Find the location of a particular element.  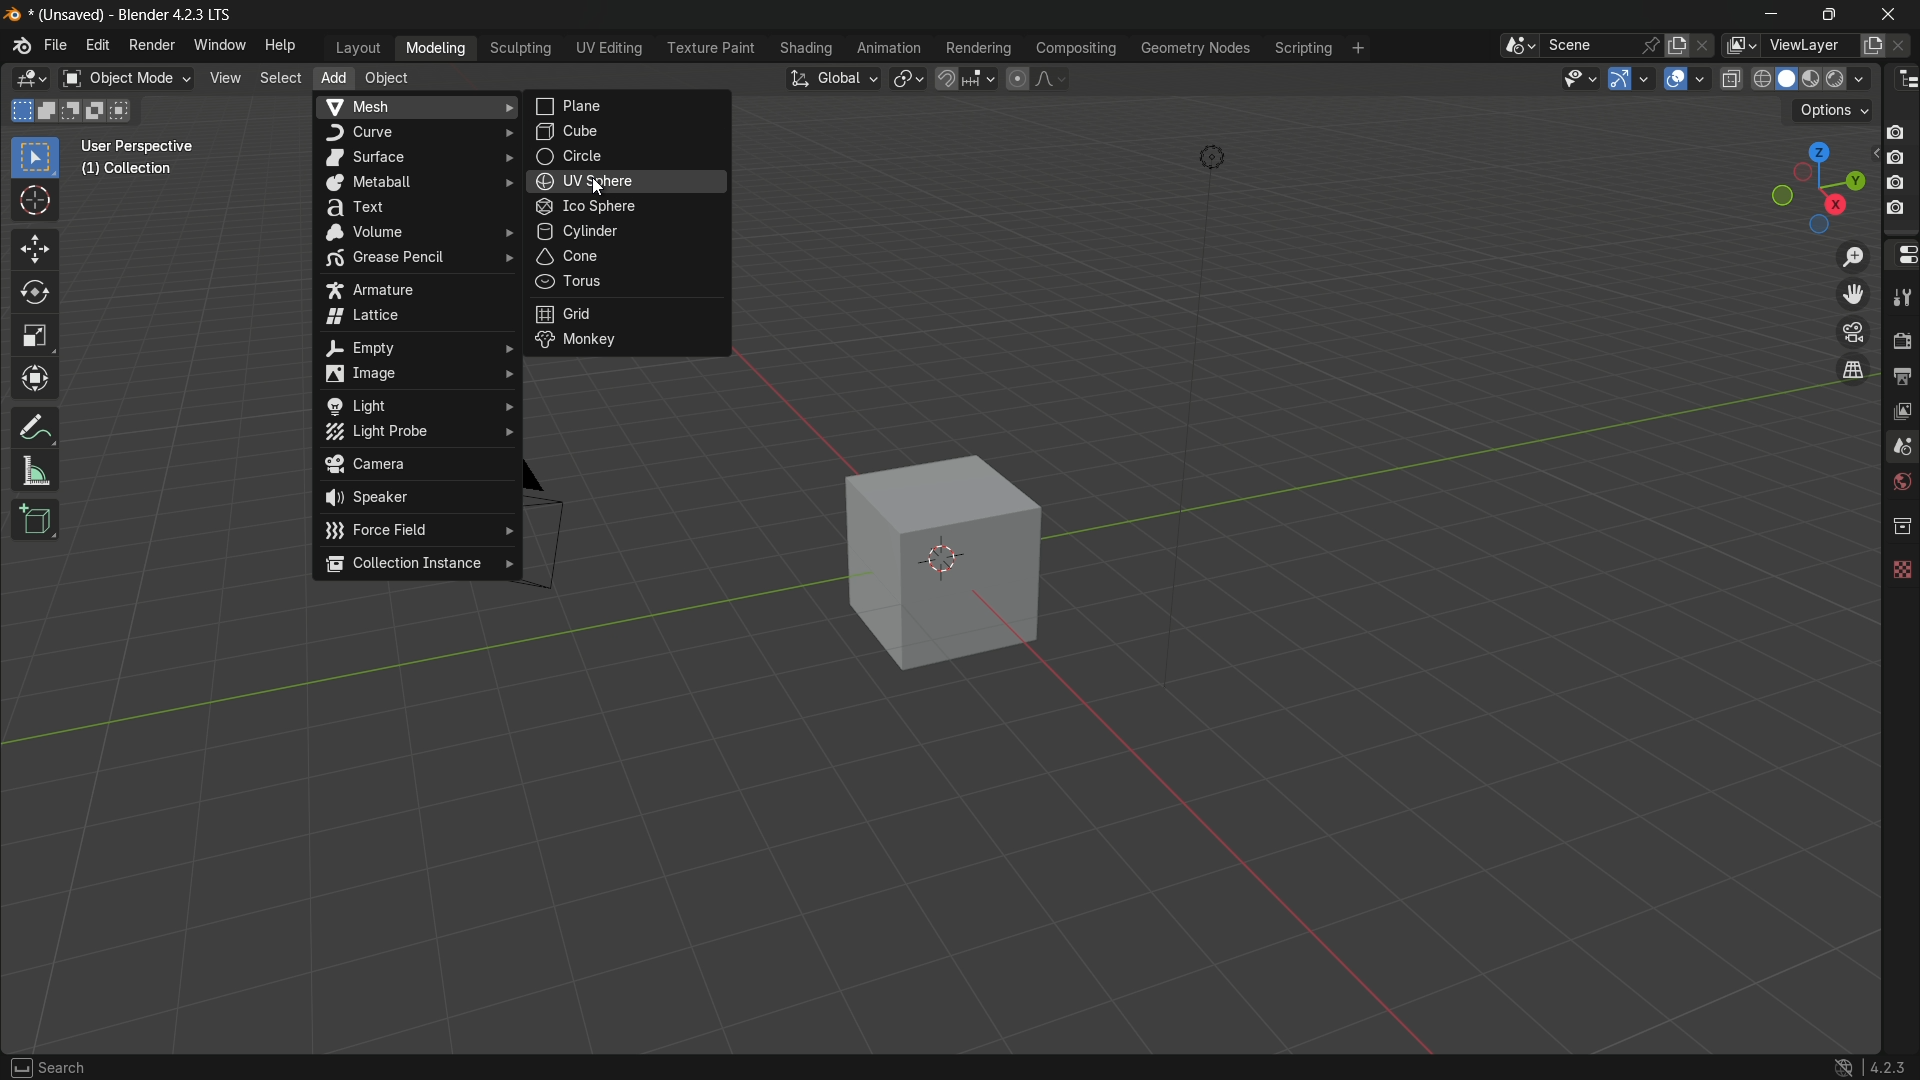

measure is located at coordinates (37, 473).